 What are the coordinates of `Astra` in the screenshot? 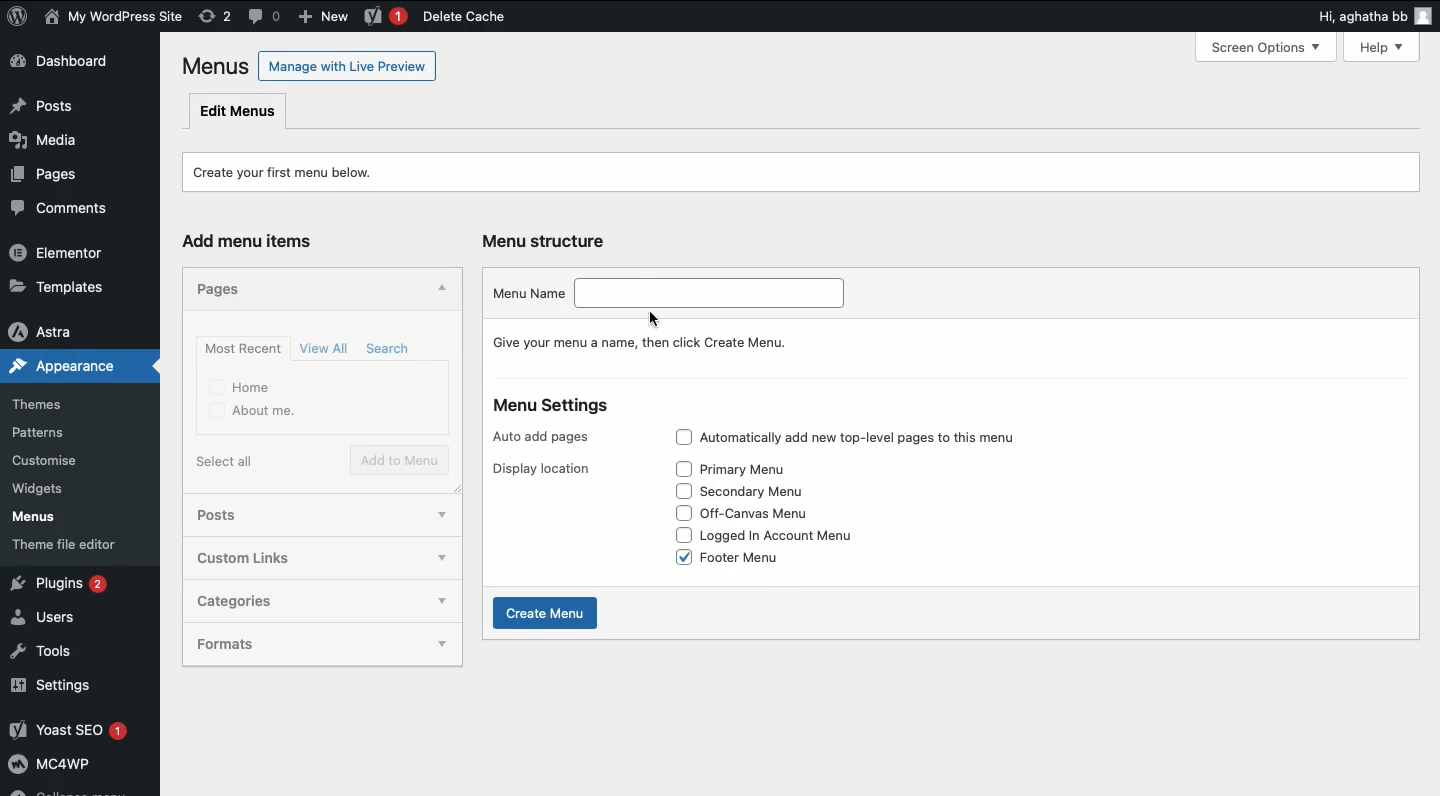 It's located at (71, 331).